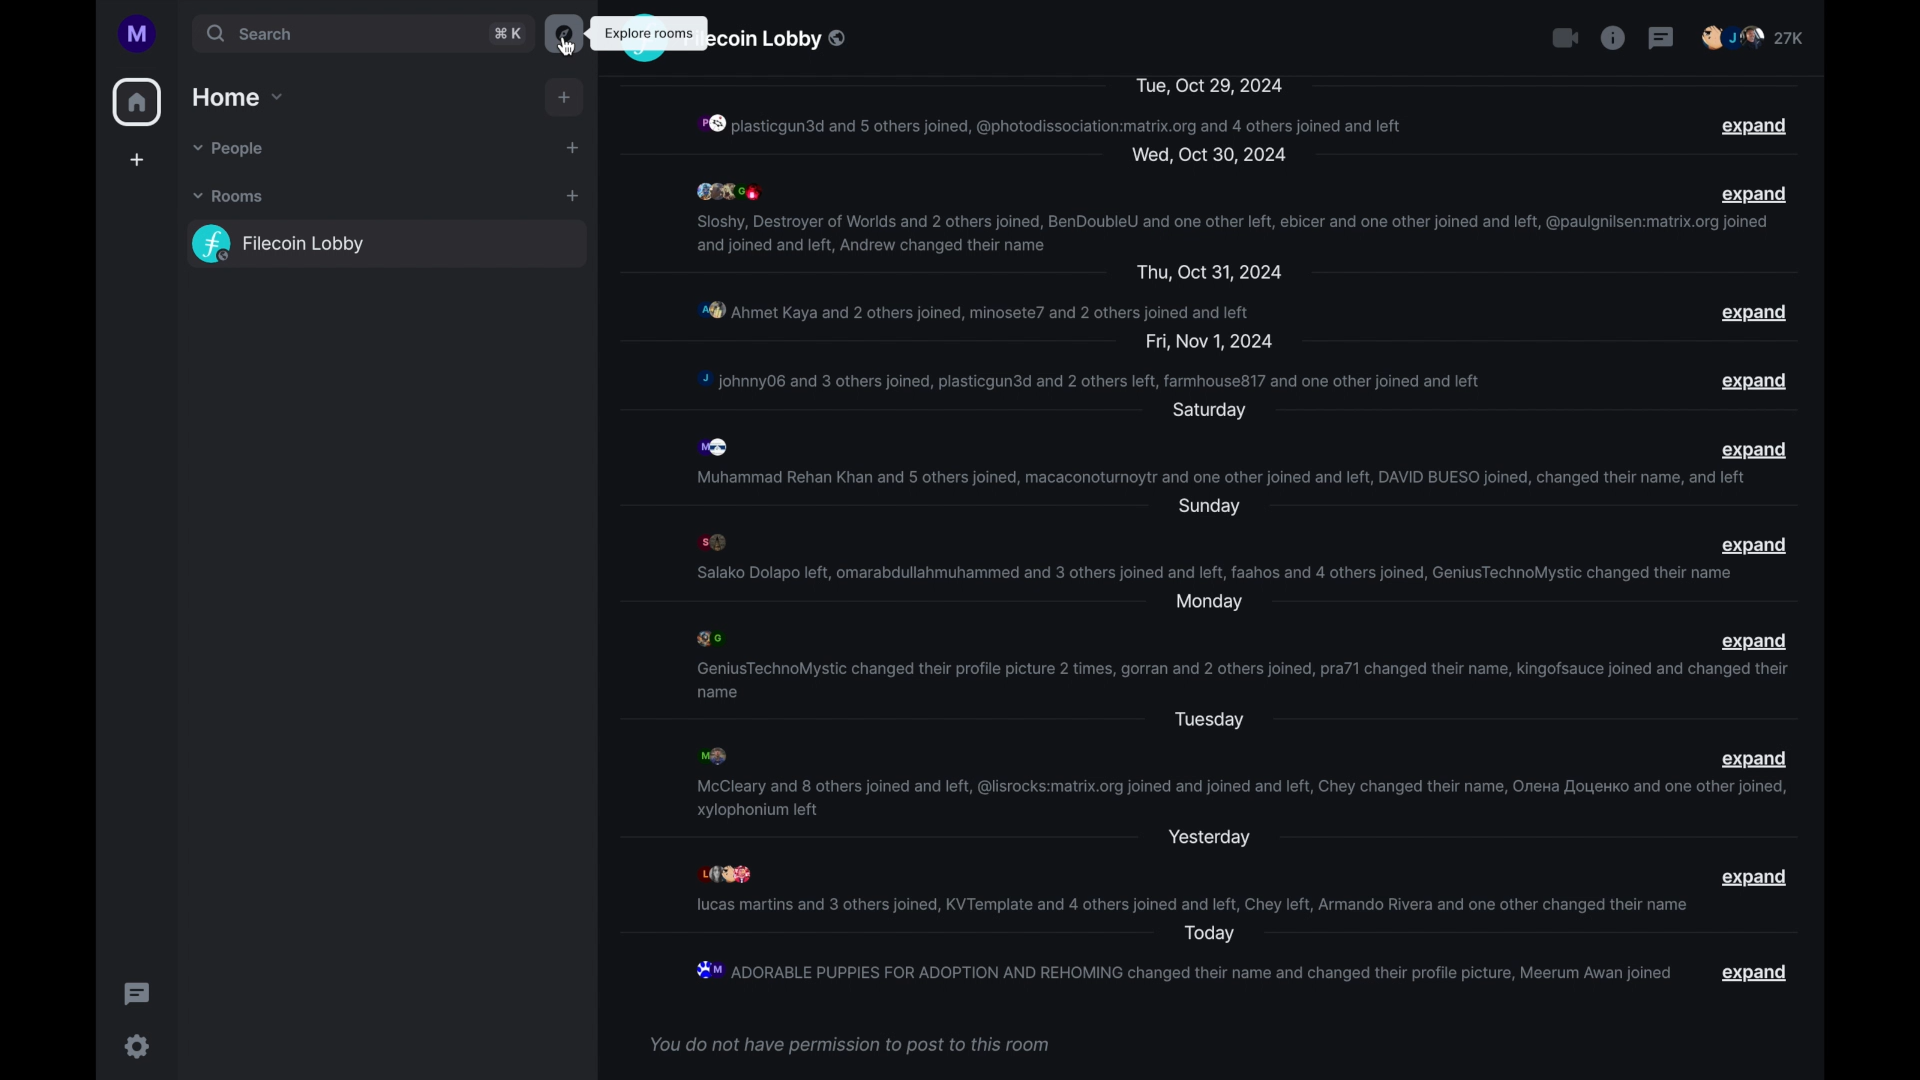 The width and height of the screenshot is (1920, 1080). Describe the element at coordinates (1214, 572) in the screenshot. I see `Salako Dolapo left, omarabdullahmuhammed and 3 others joined and left, faahos and 4 others joined, GeniusTechnoMystic changed their name` at that location.